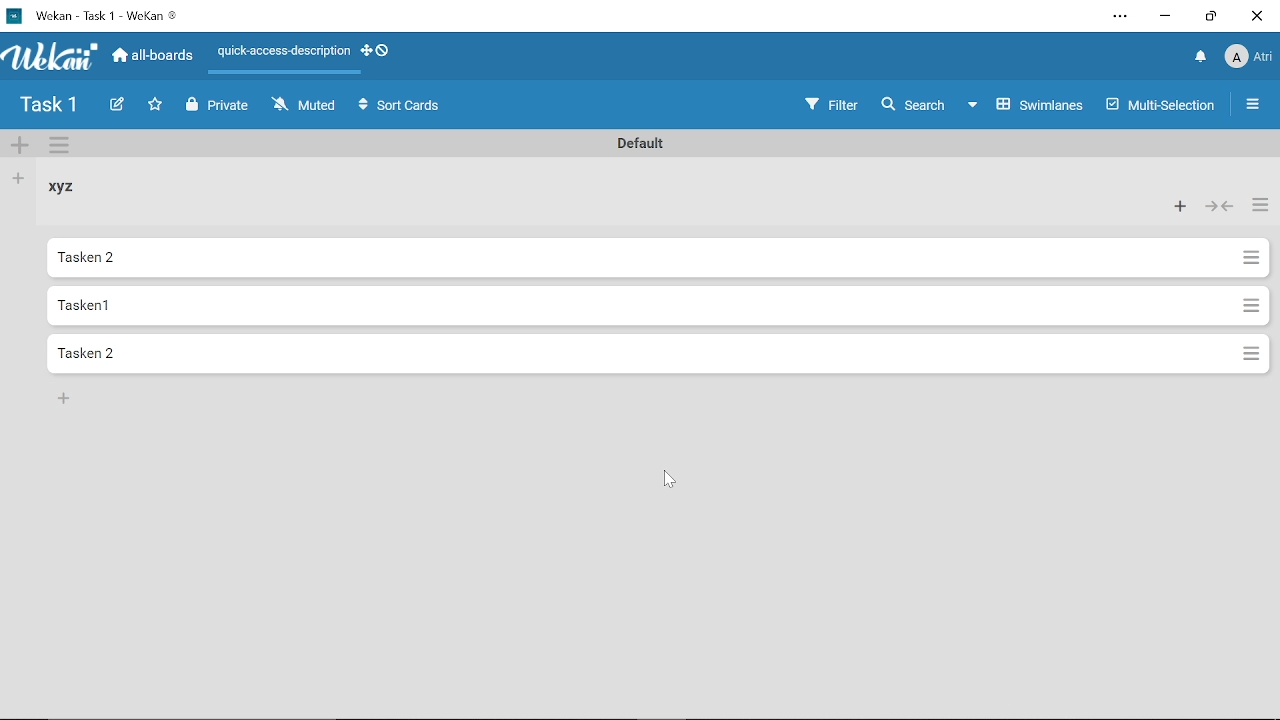  Describe the element at coordinates (378, 51) in the screenshot. I see `Show desktop drag handles` at that location.